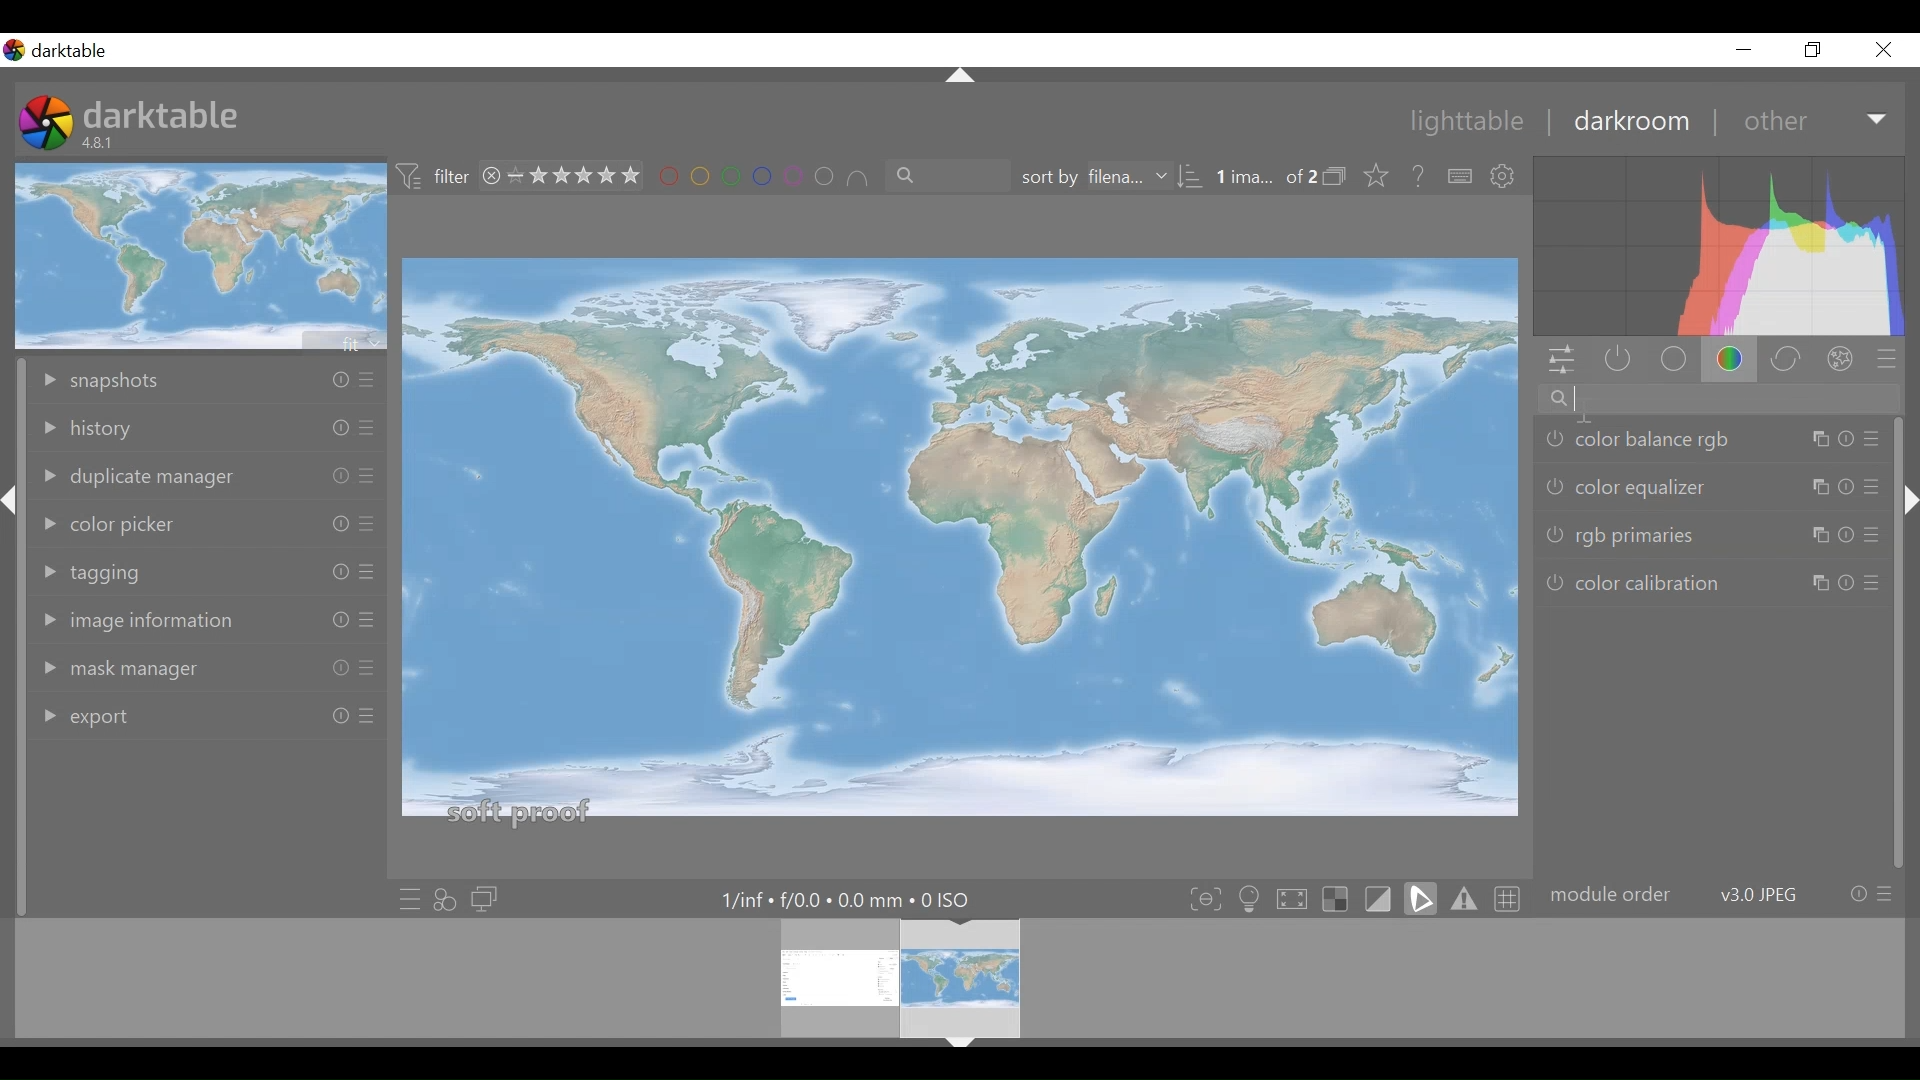 This screenshot has height=1080, width=1920. I want to click on Version, so click(102, 143).